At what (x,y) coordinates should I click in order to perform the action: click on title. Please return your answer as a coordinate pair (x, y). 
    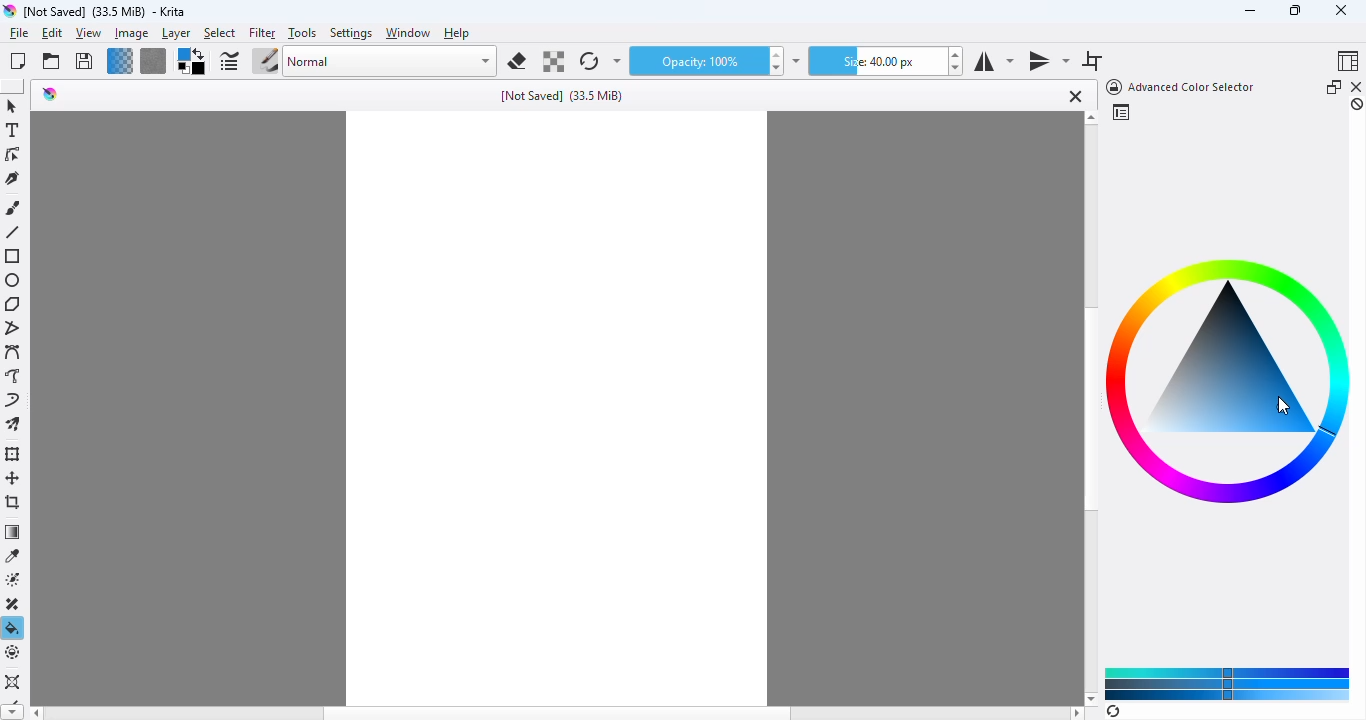
    Looking at the image, I should click on (105, 12).